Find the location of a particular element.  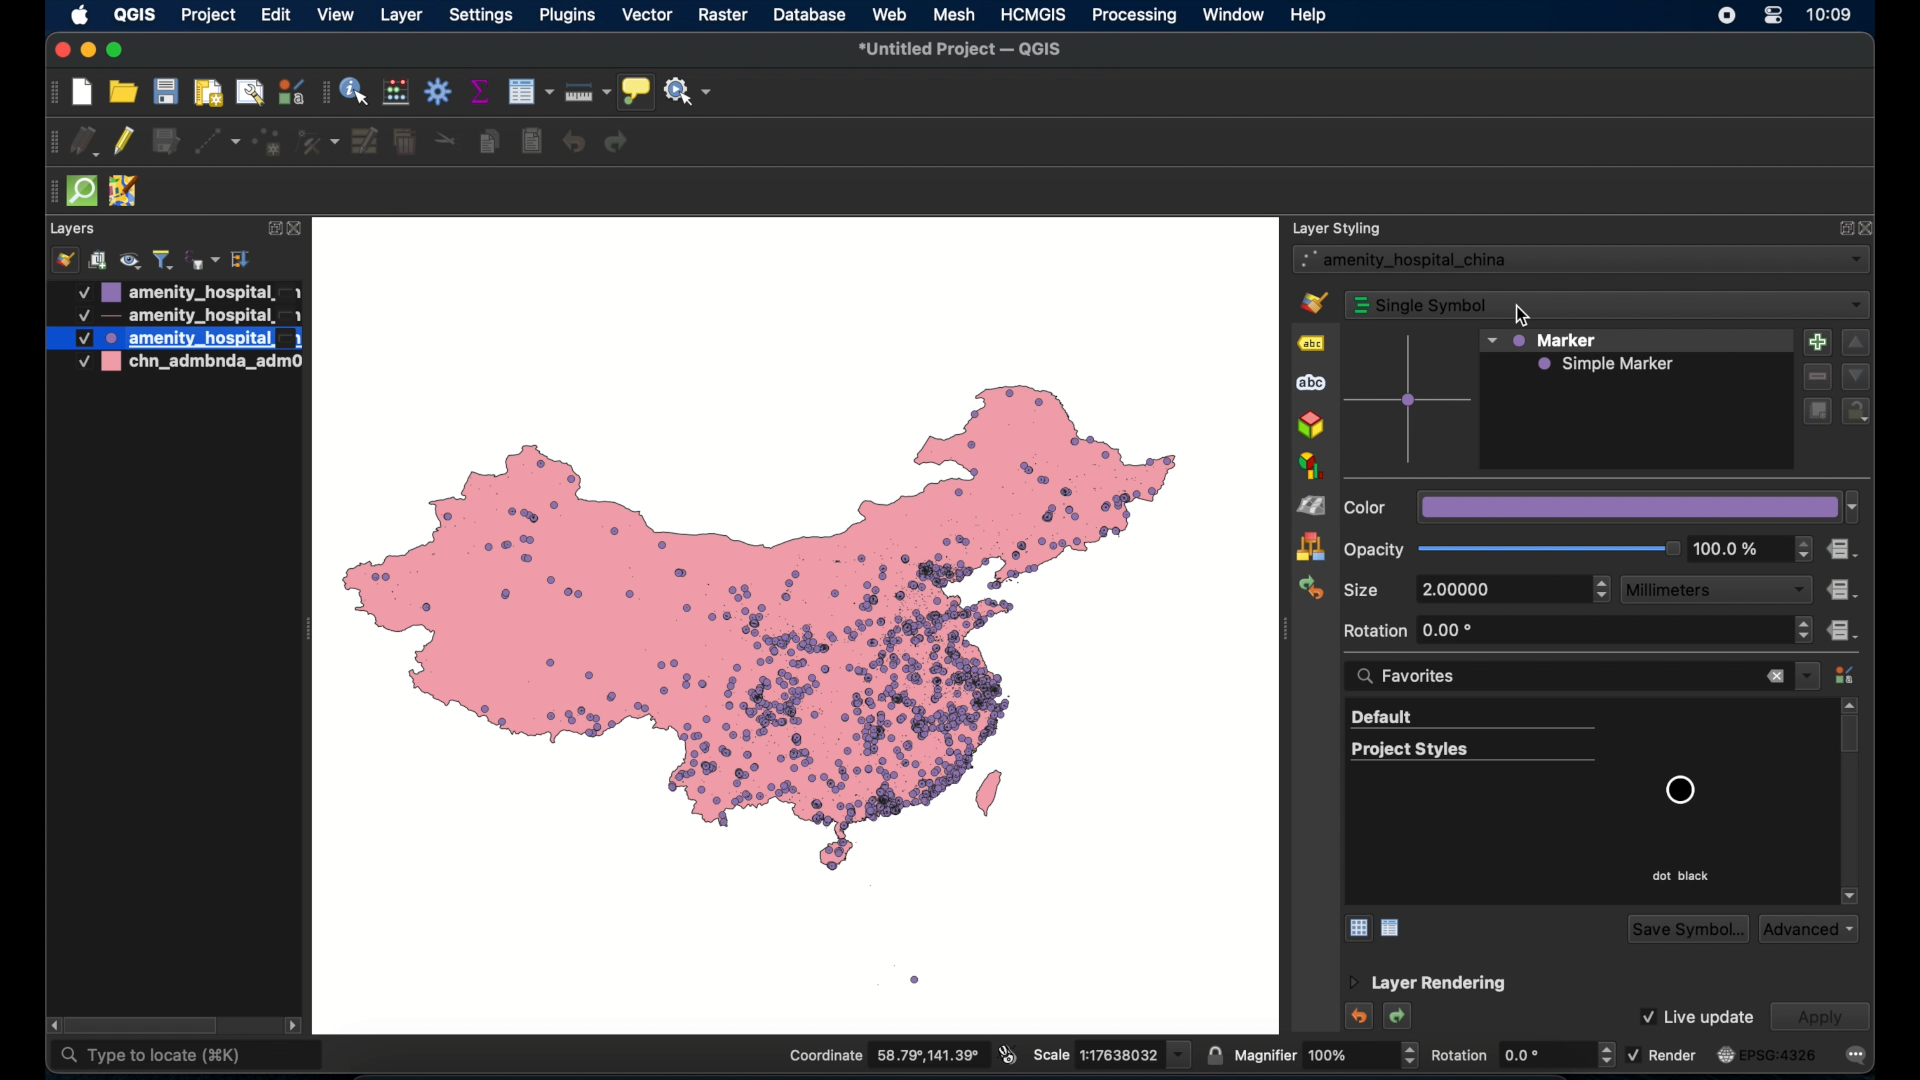

cut features is located at coordinates (446, 141).